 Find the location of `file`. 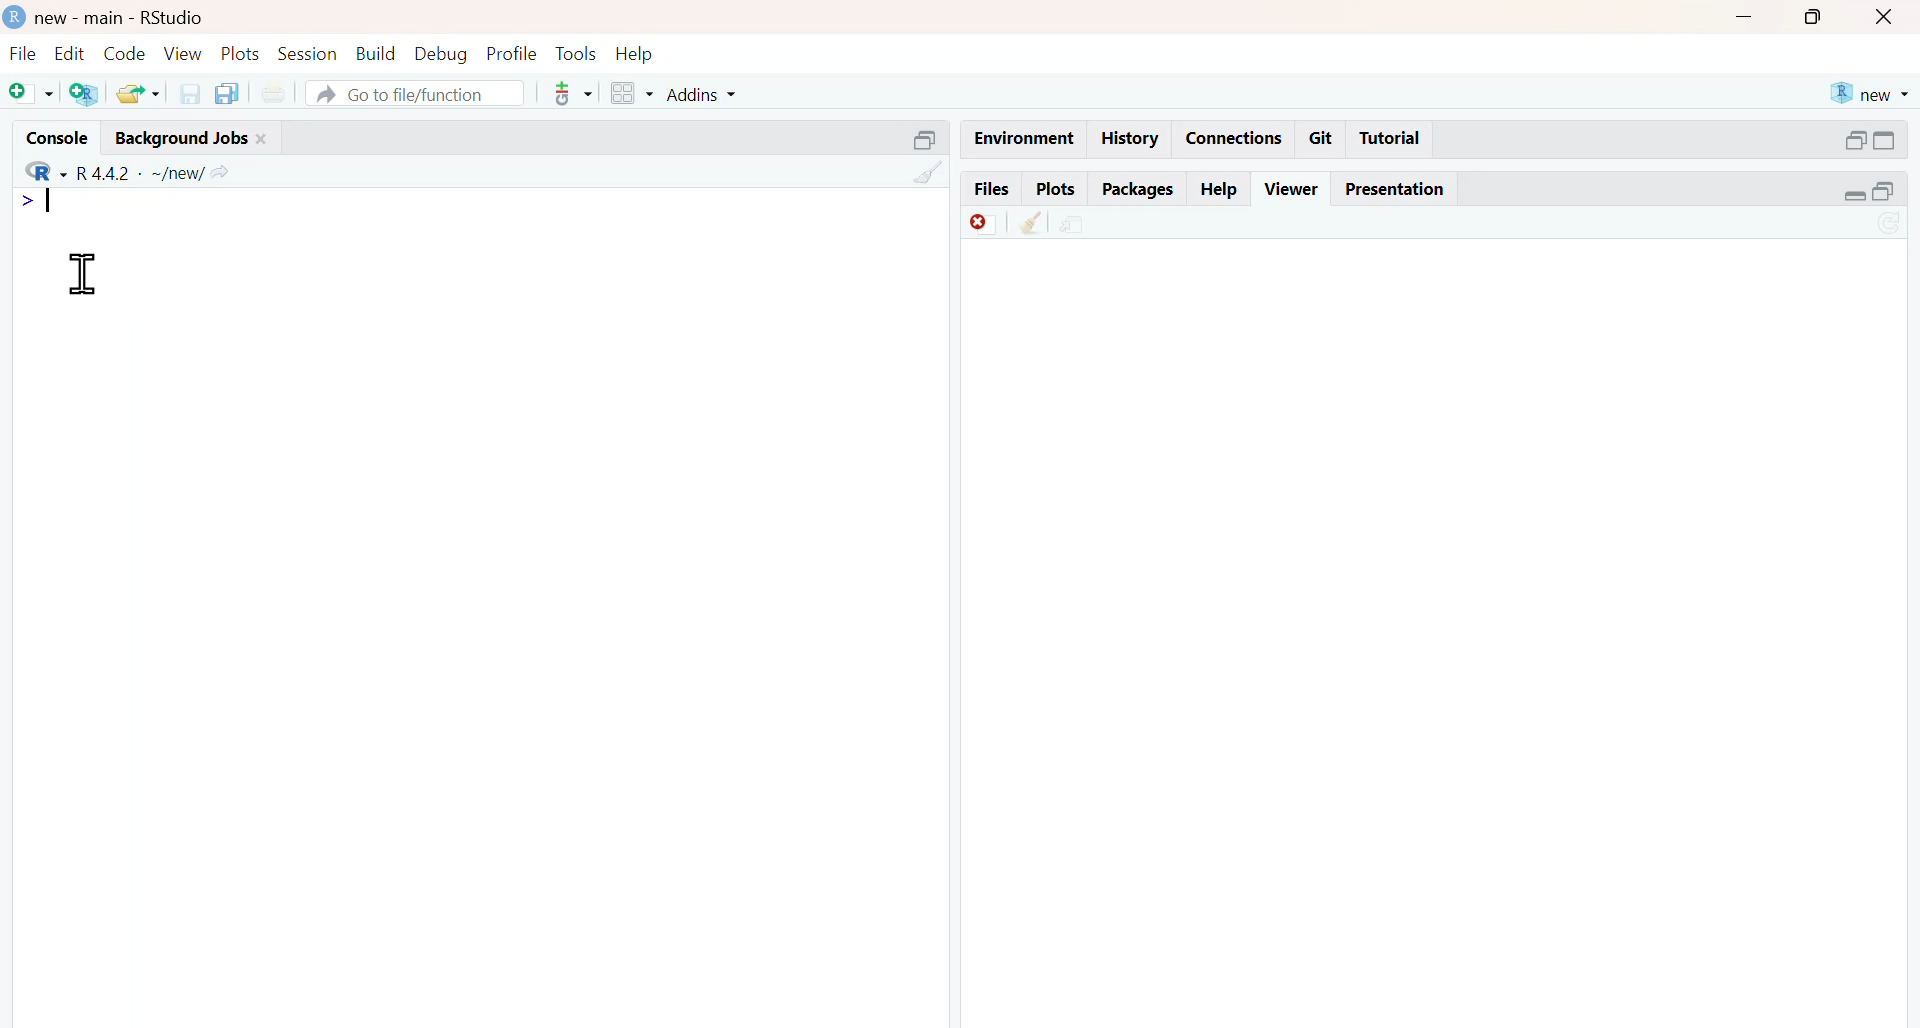

file is located at coordinates (22, 53).